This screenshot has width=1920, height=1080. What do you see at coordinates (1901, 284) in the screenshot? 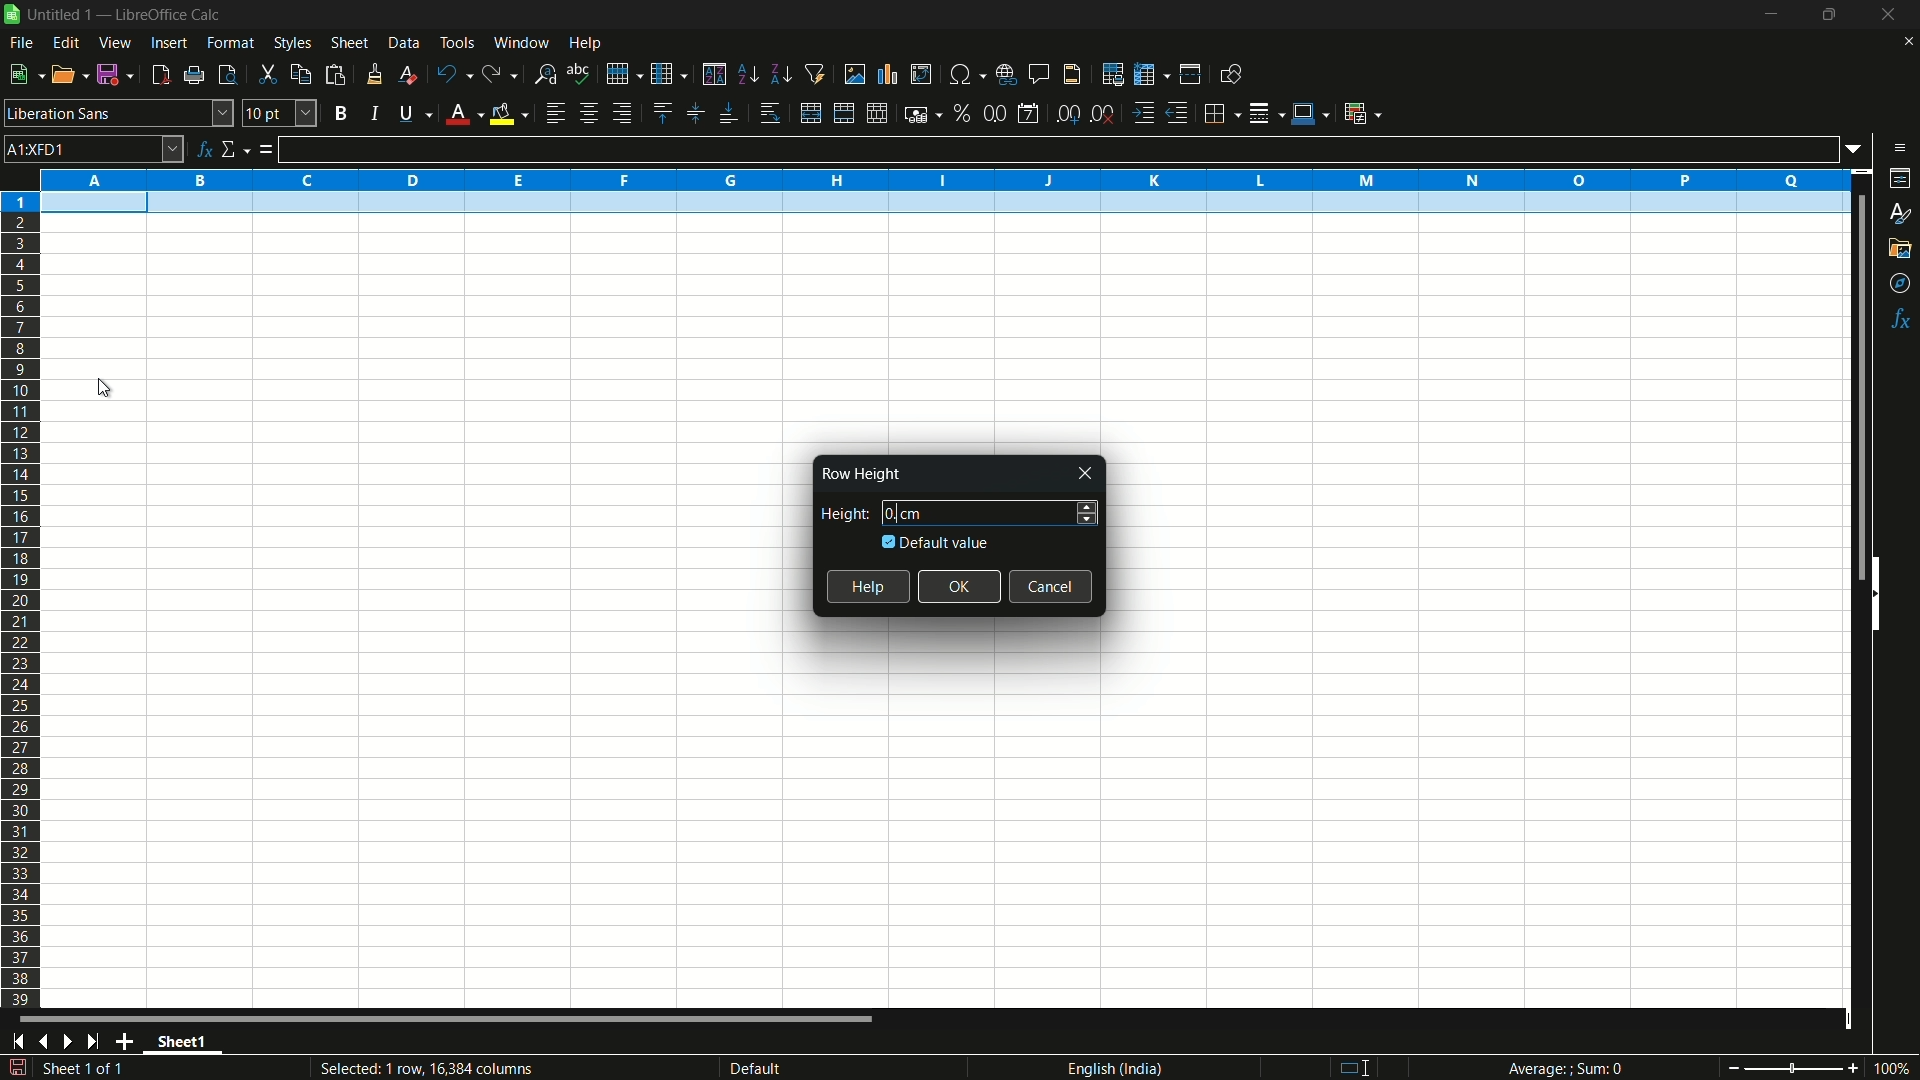
I see `navigator` at bounding box center [1901, 284].